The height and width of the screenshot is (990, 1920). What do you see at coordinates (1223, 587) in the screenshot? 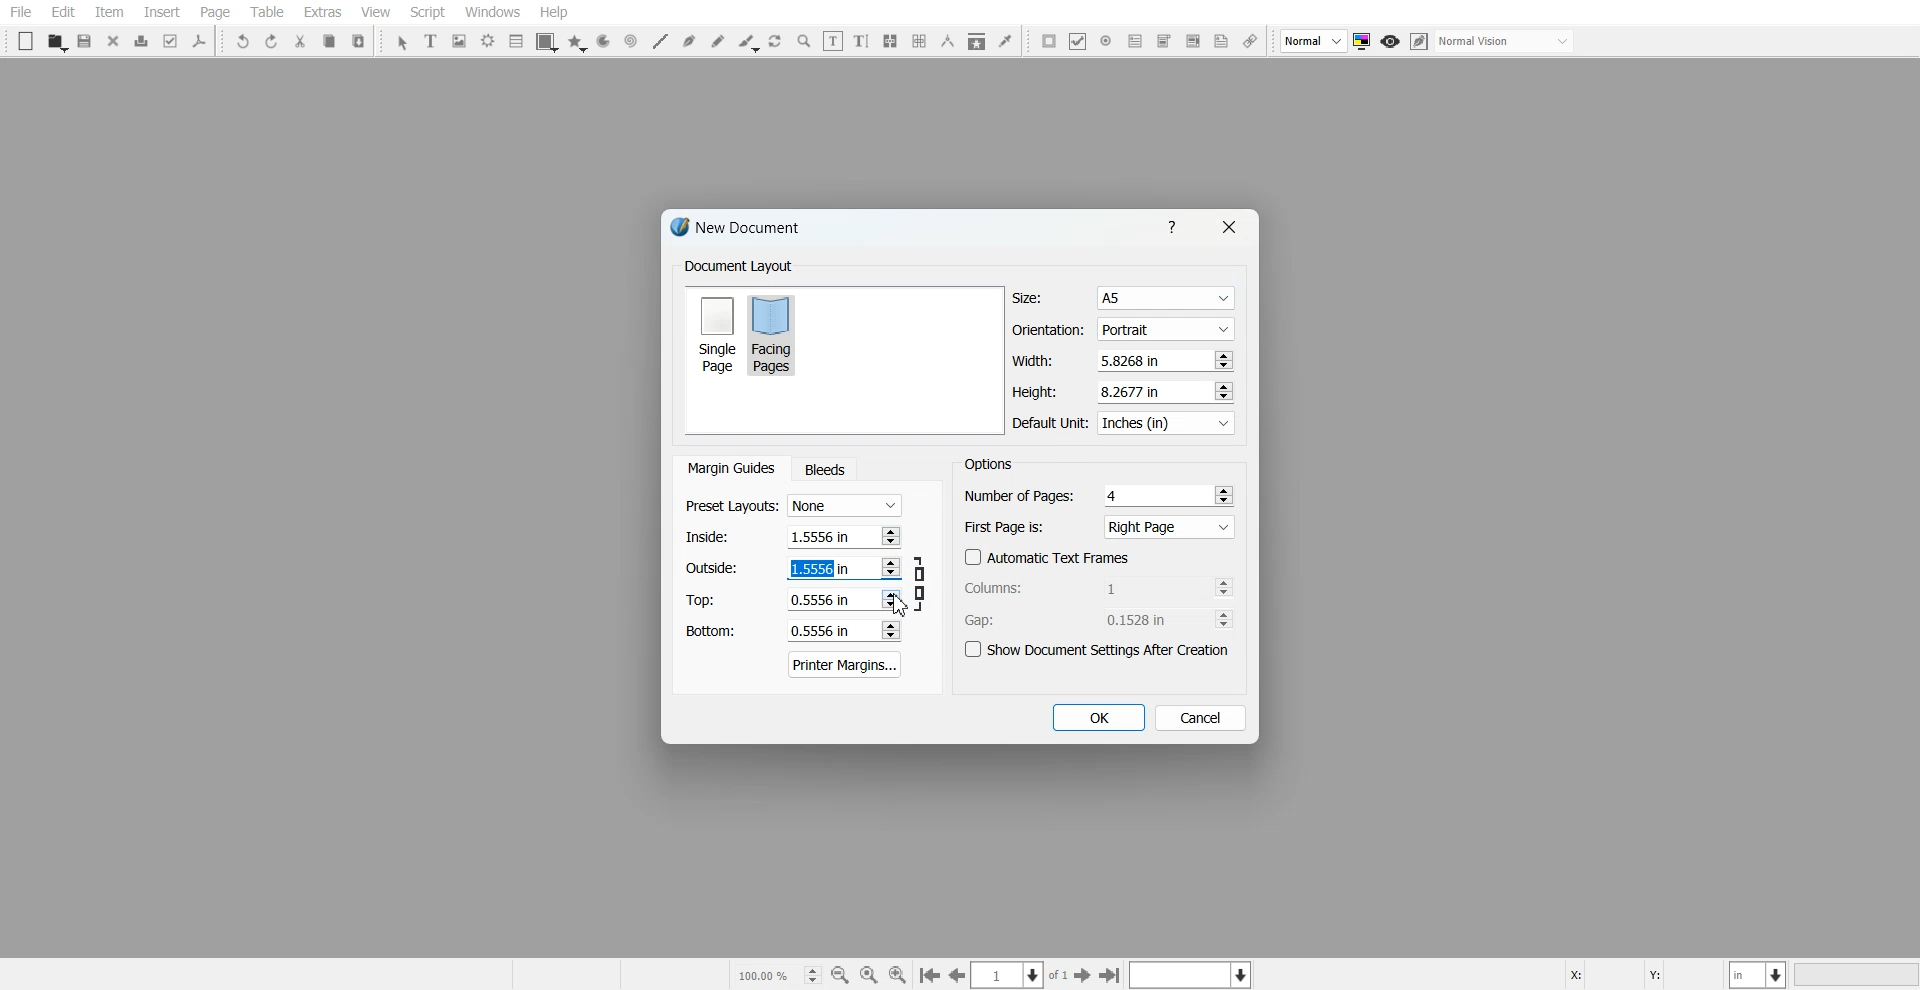
I see `Increase and decrease No. ` at bounding box center [1223, 587].